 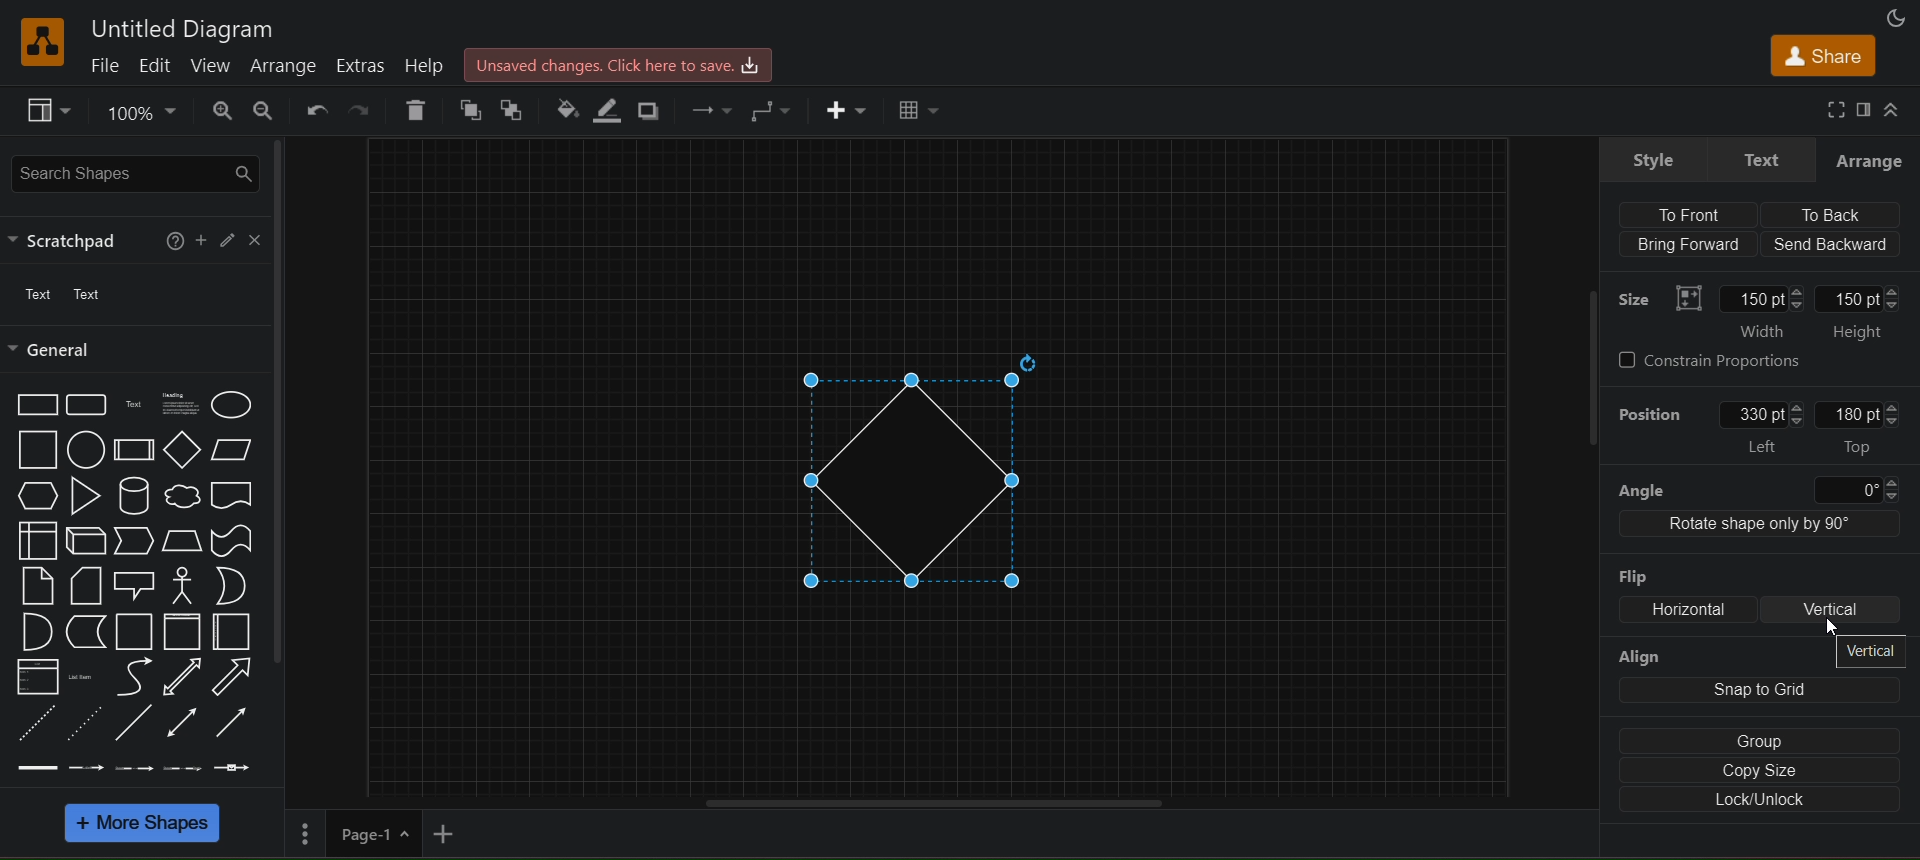 What do you see at coordinates (232, 237) in the screenshot?
I see `edit` at bounding box center [232, 237].